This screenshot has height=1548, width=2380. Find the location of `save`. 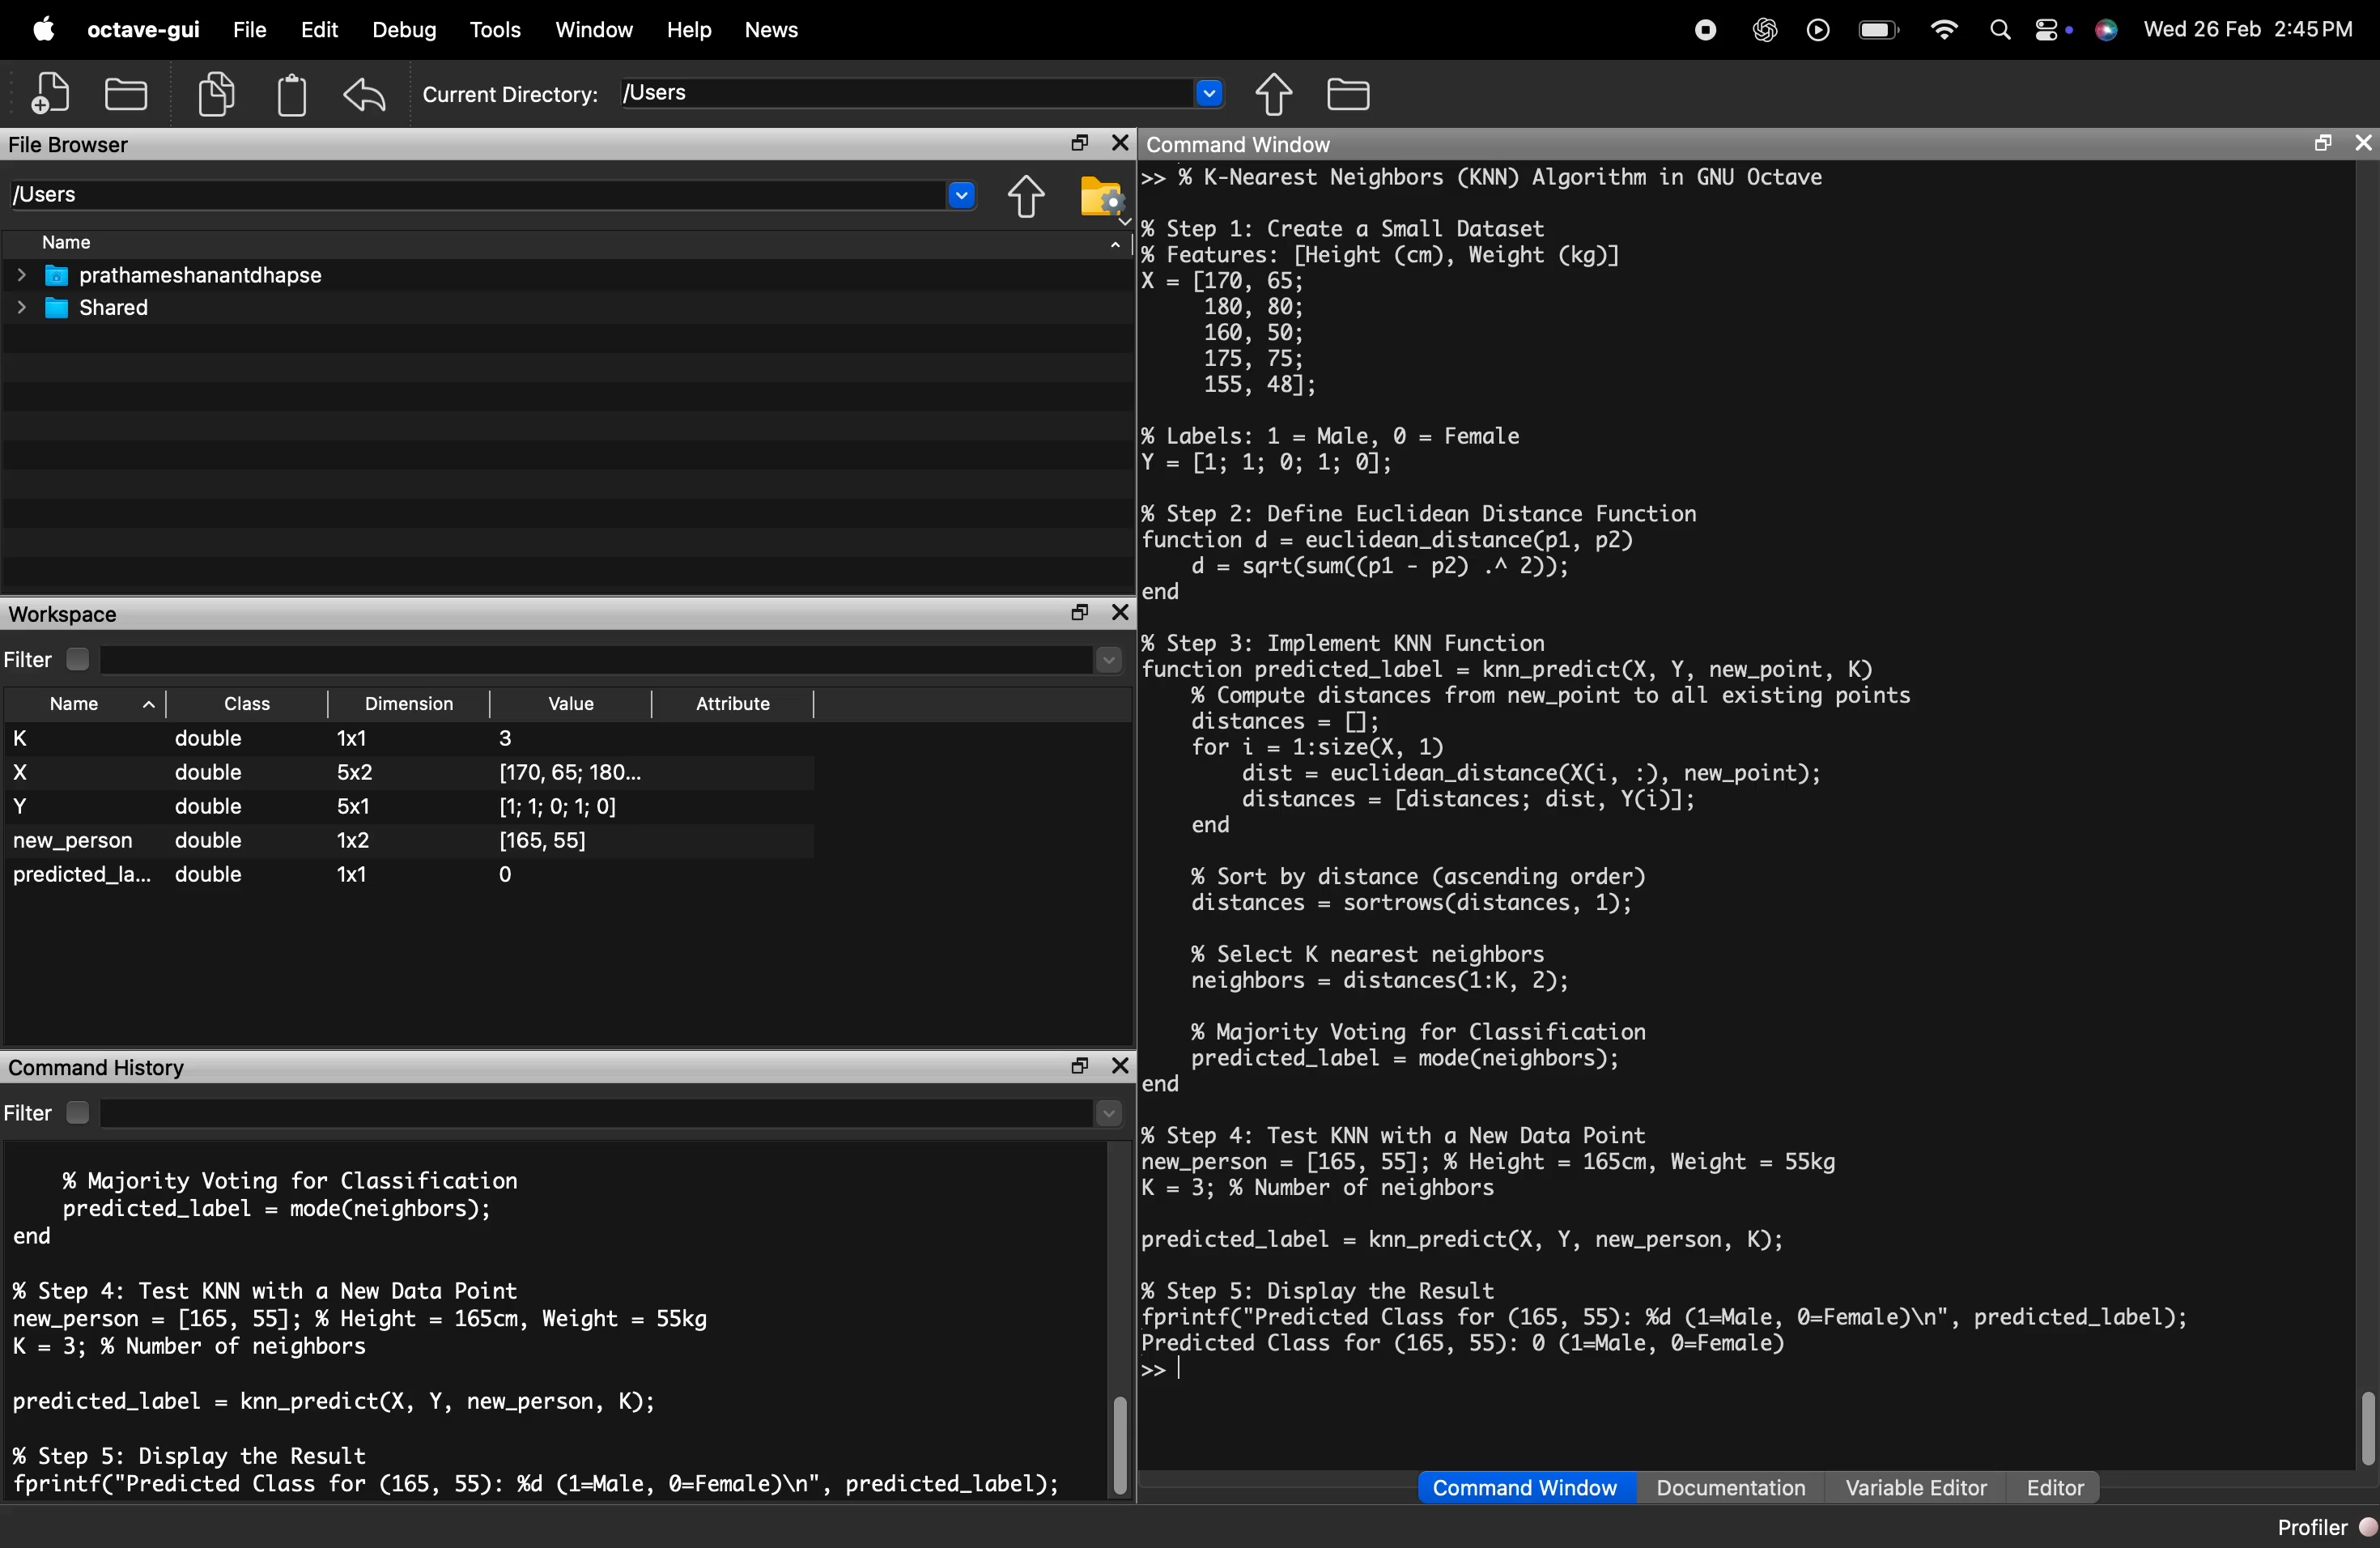

save is located at coordinates (132, 90).